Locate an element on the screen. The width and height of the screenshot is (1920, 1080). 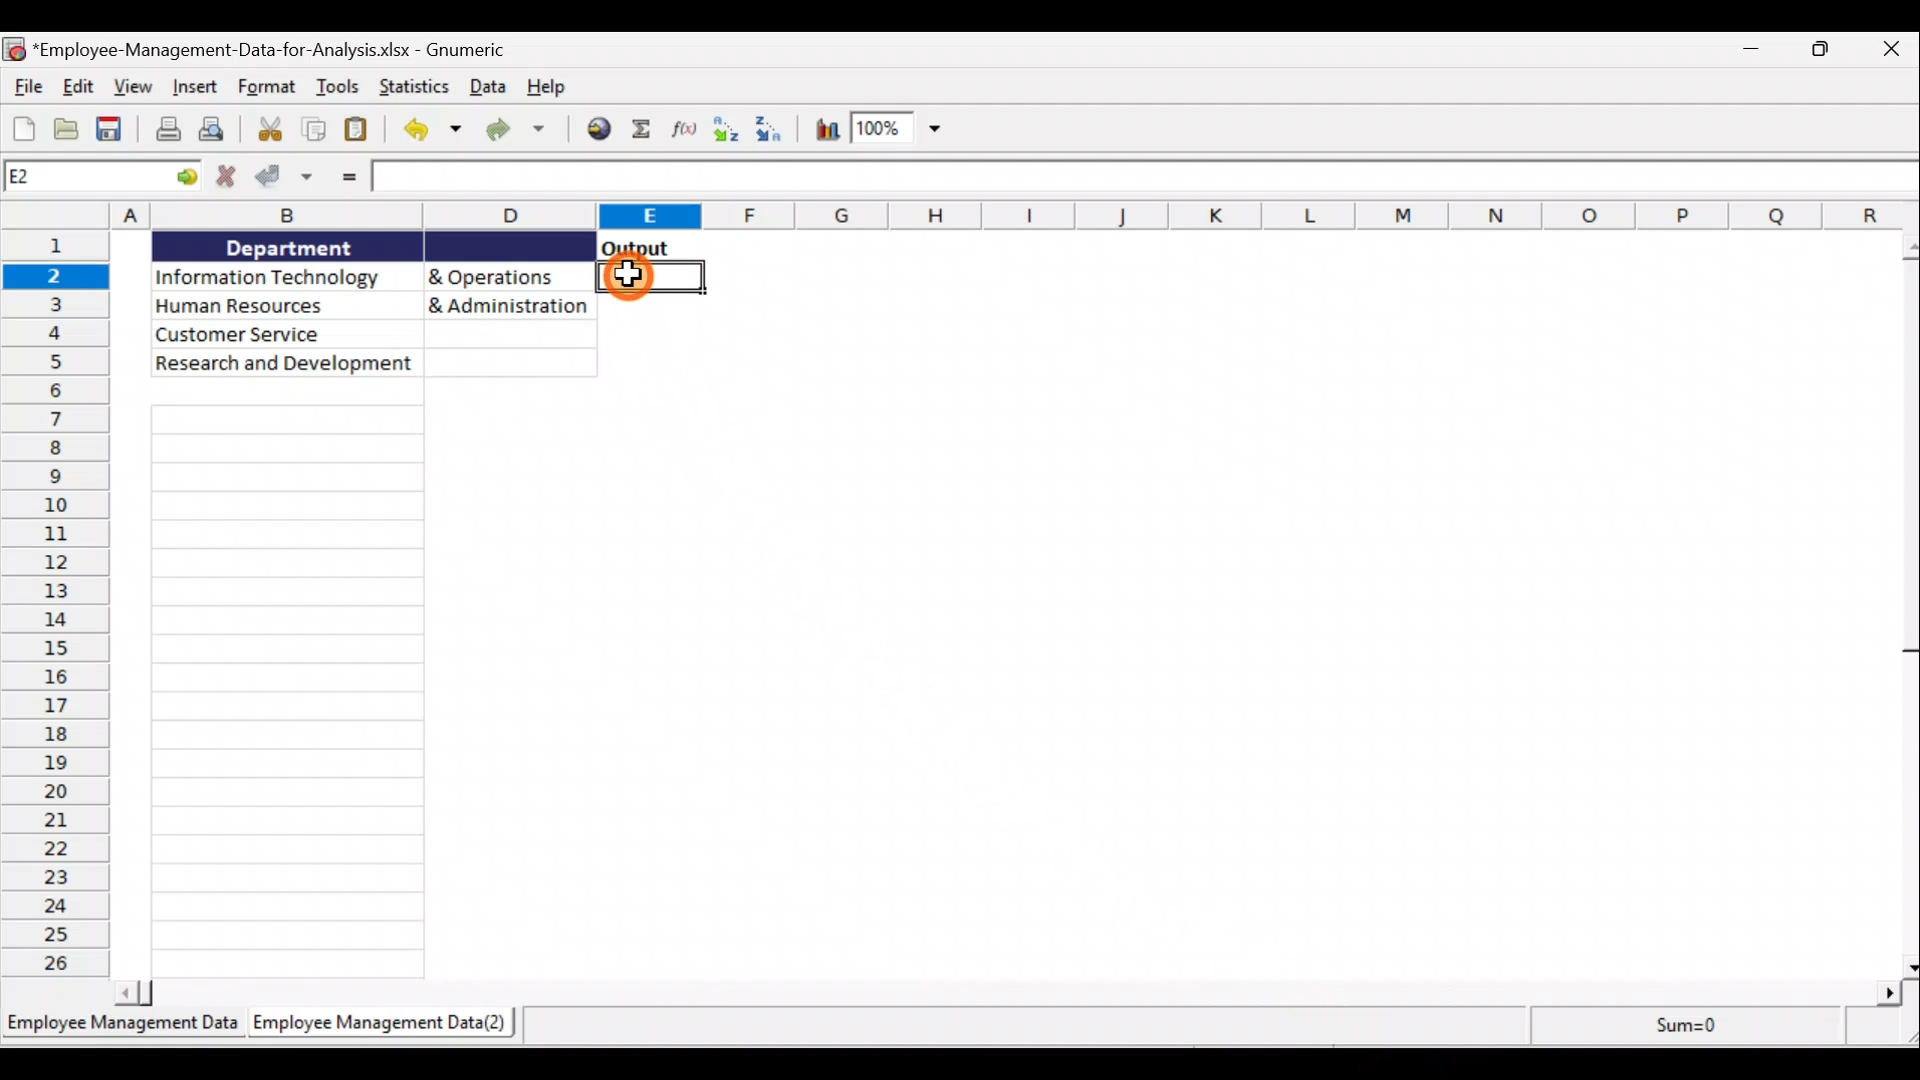
output is located at coordinates (636, 248).